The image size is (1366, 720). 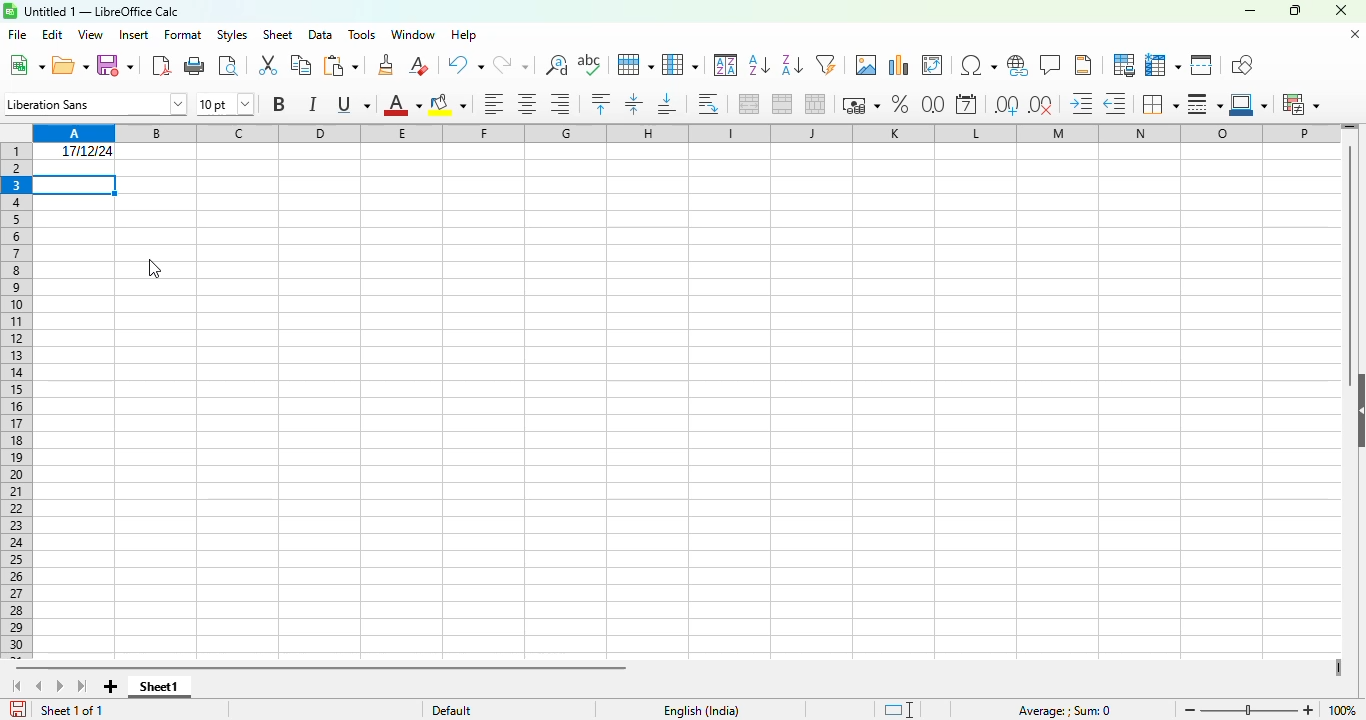 I want to click on increase indent, so click(x=1082, y=104).